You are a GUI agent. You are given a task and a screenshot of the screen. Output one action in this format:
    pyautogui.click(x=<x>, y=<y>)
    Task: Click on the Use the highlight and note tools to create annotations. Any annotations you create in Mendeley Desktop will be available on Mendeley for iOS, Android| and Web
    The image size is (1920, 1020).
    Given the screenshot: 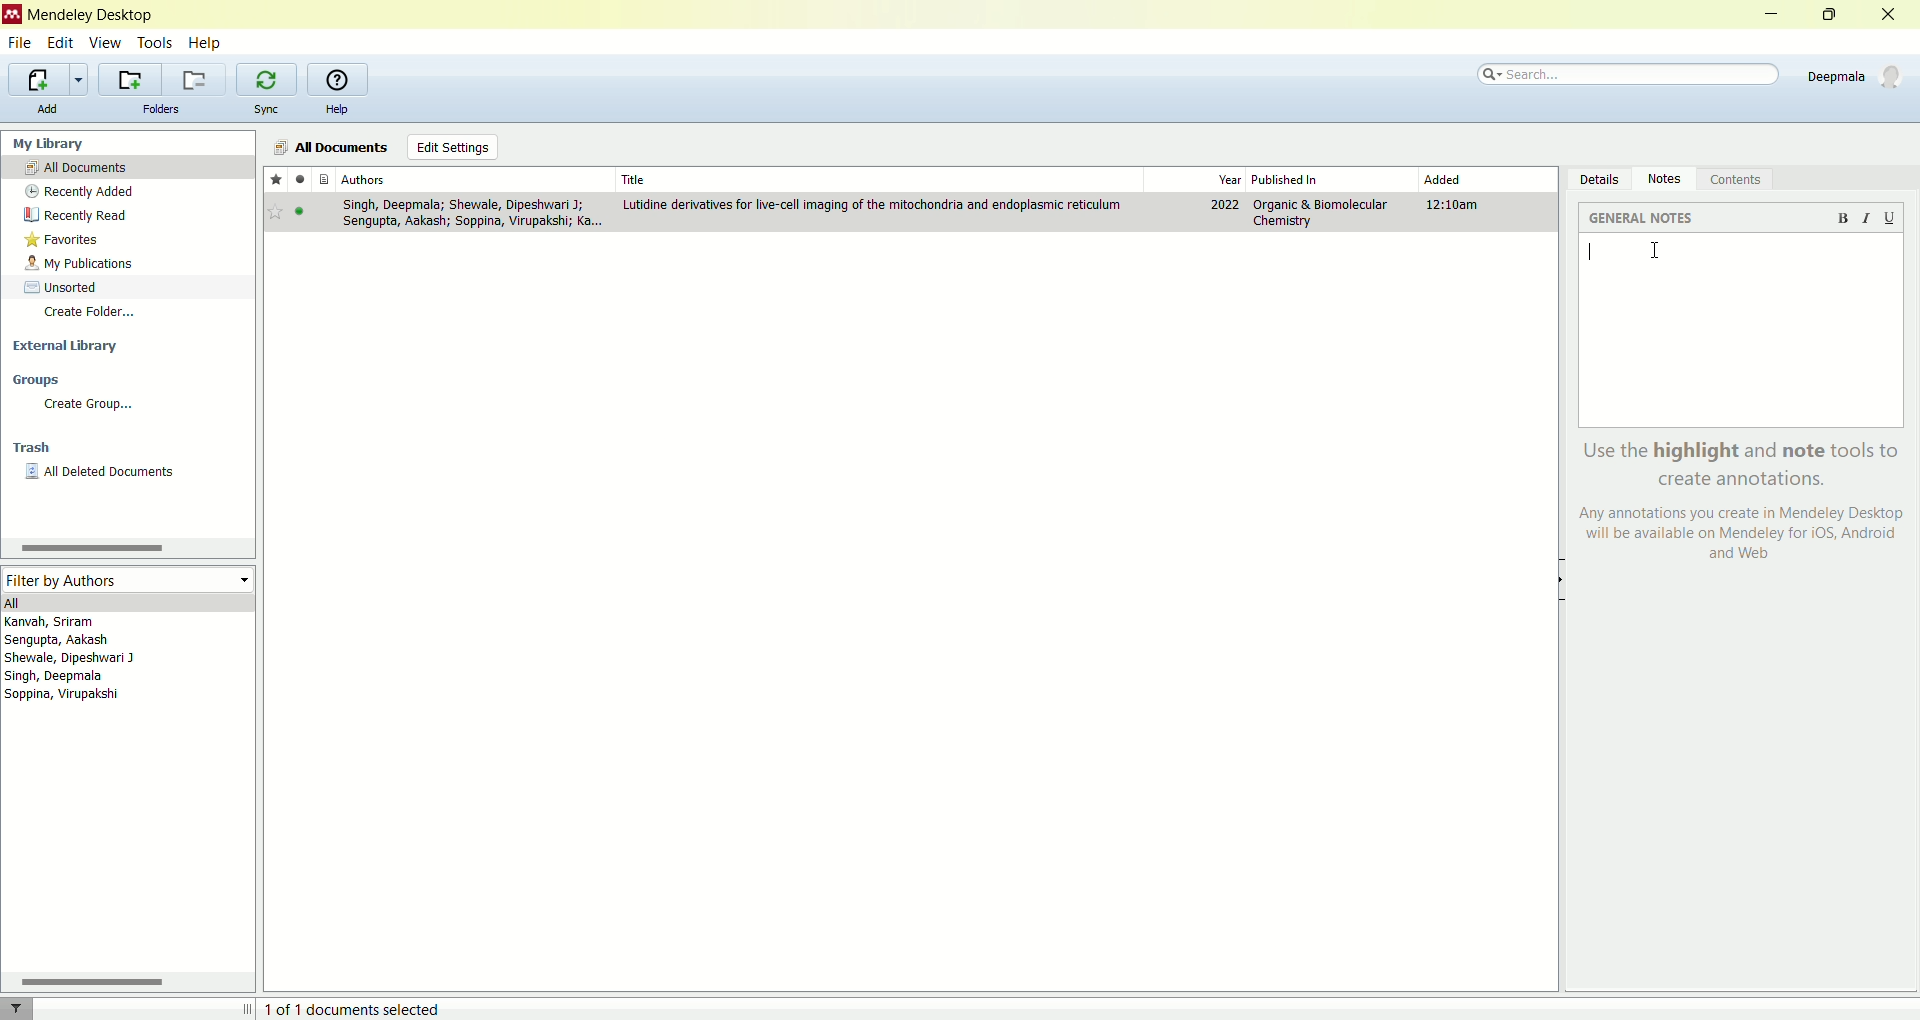 What is the action you would take?
    pyautogui.click(x=1735, y=506)
    